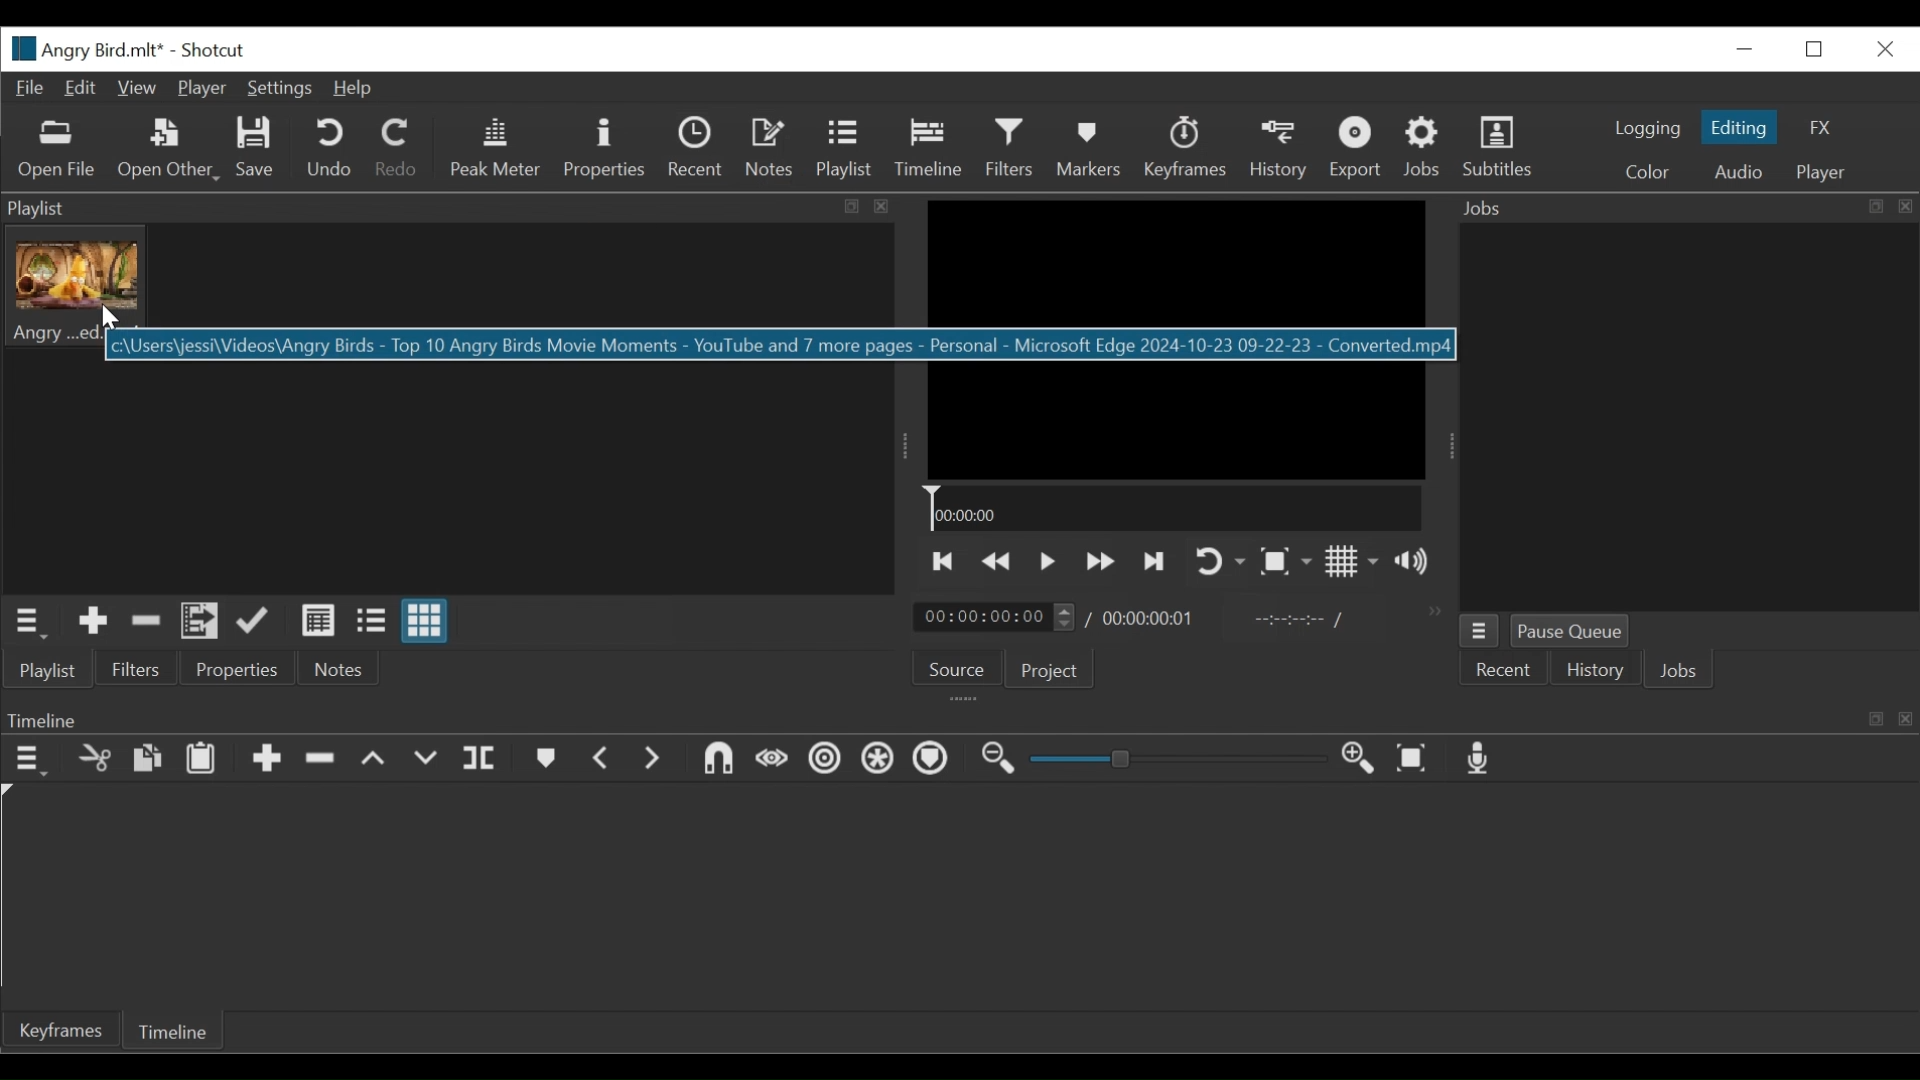  Describe the element at coordinates (607, 148) in the screenshot. I see `Properties` at that location.